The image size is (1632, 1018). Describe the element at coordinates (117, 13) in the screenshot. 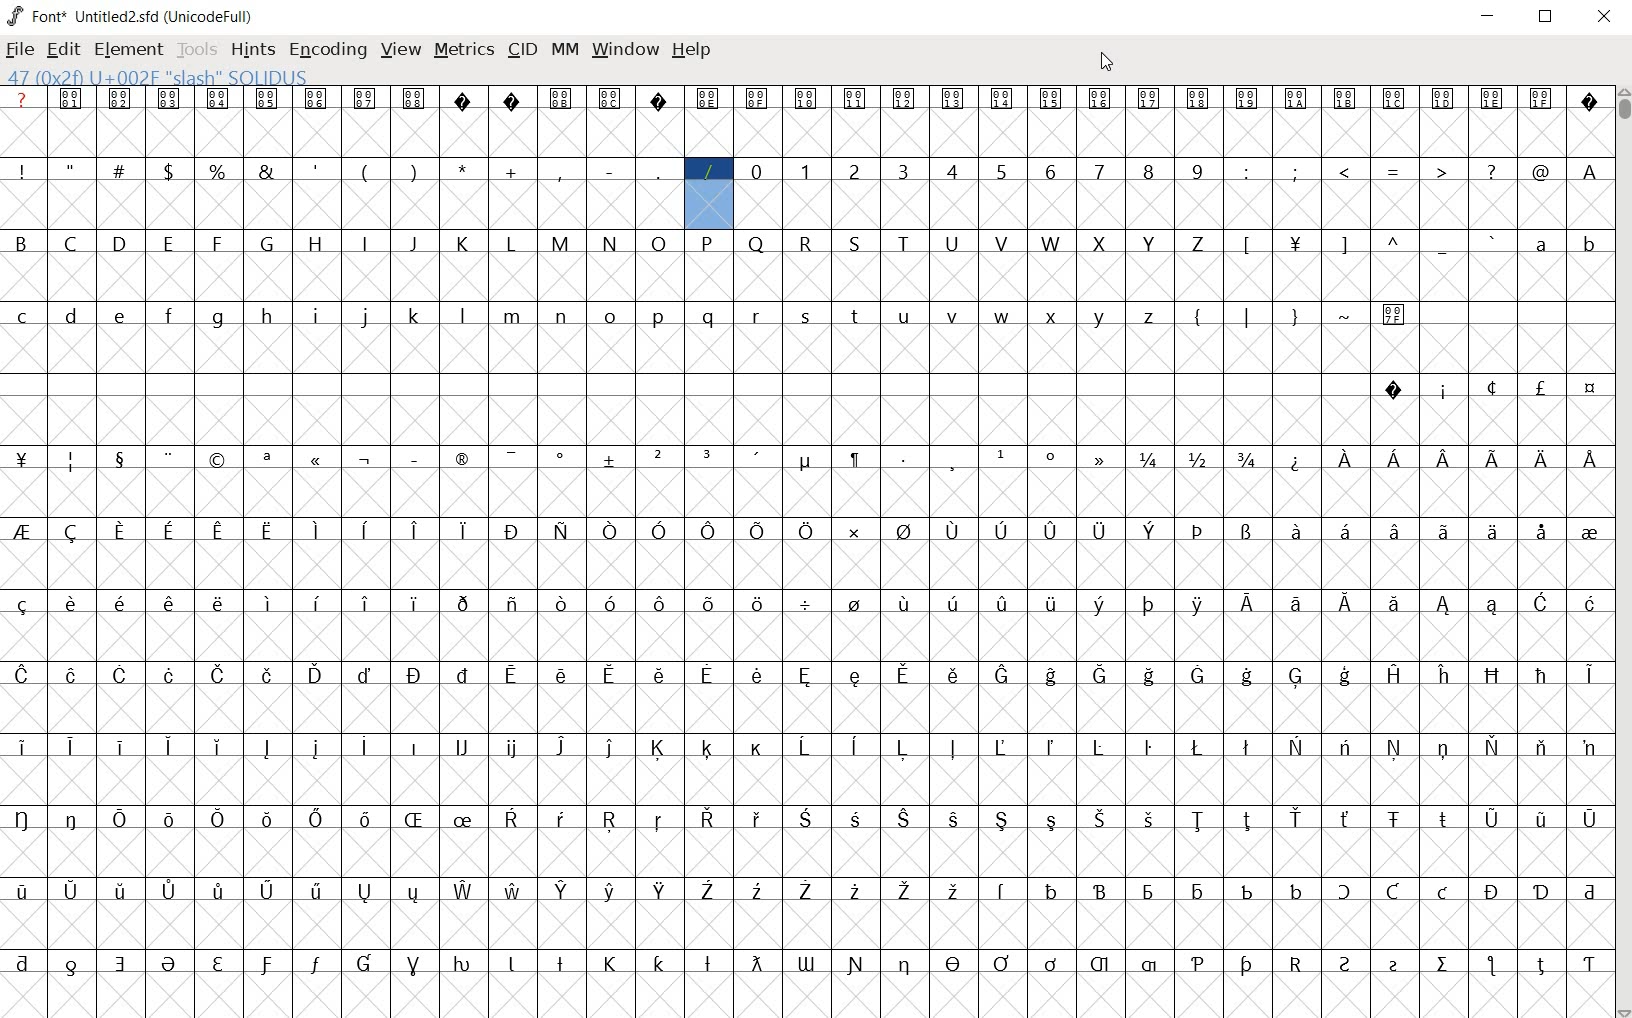

I see `font name` at that location.